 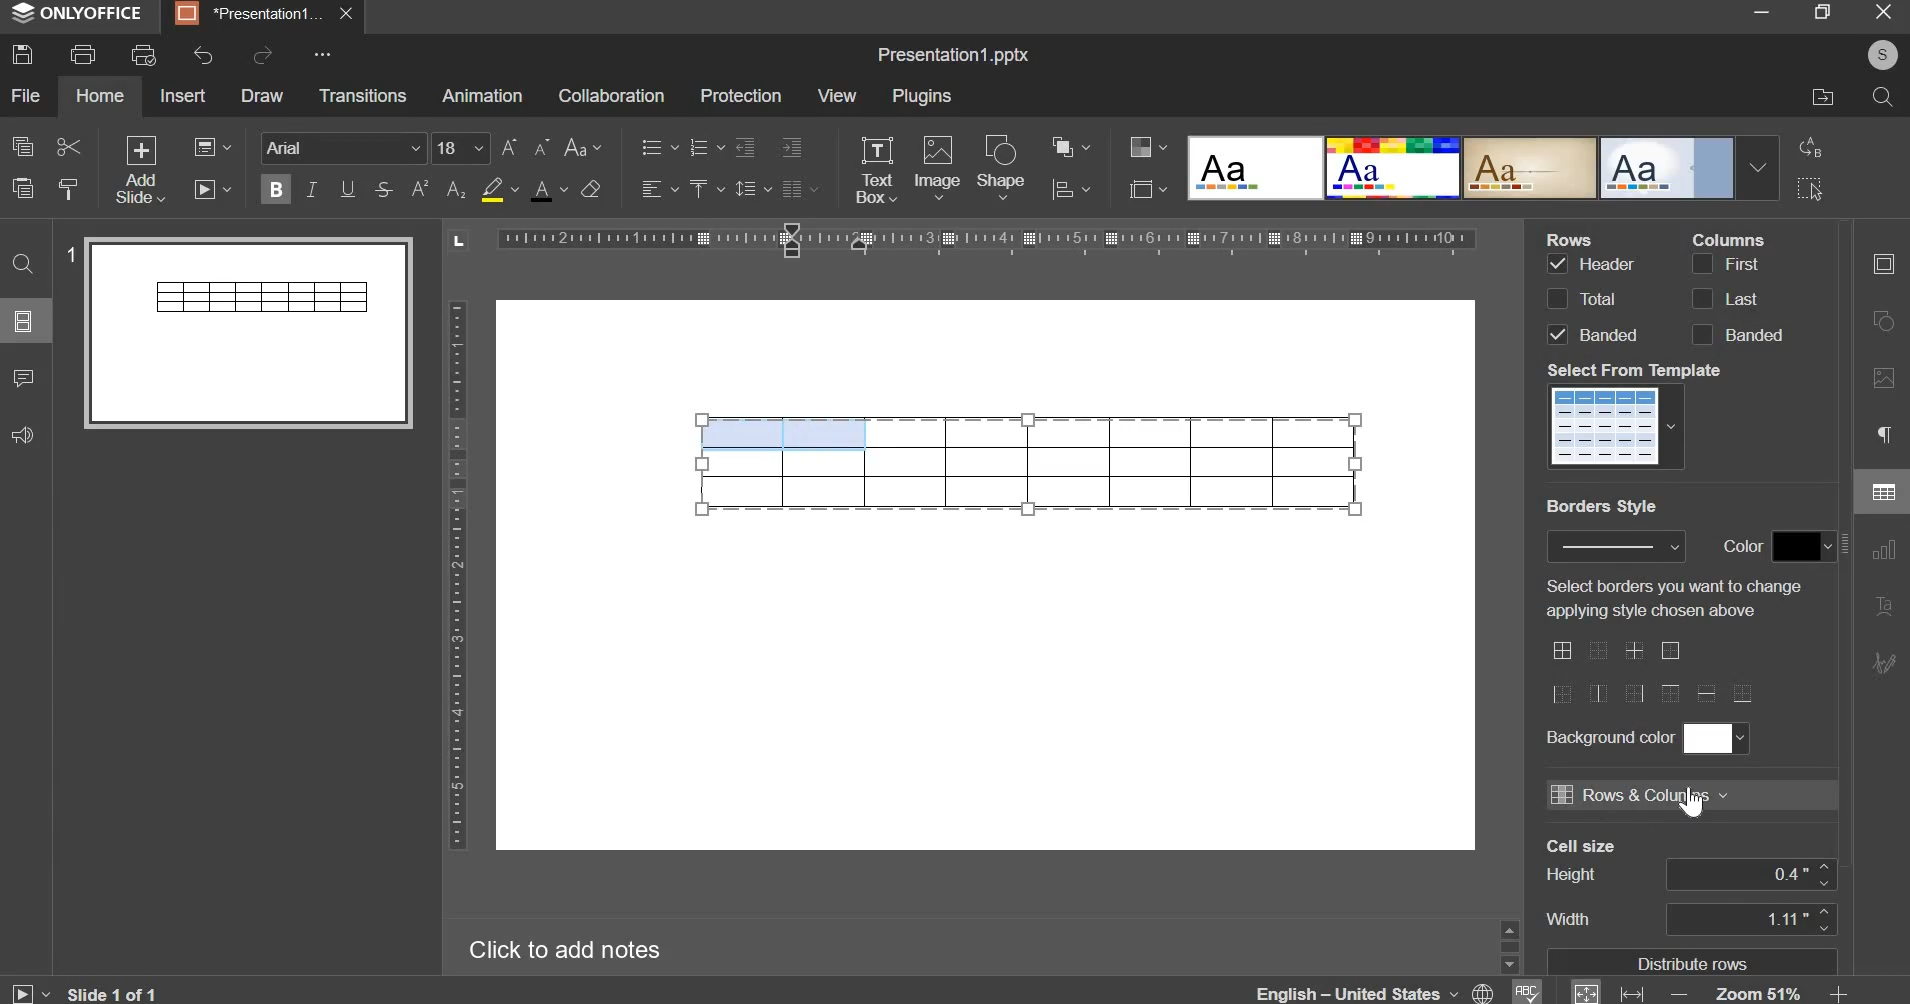 What do you see at coordinates (1881, 97) in the screenshot?
I see `search` at bounding box center [1881, 97].